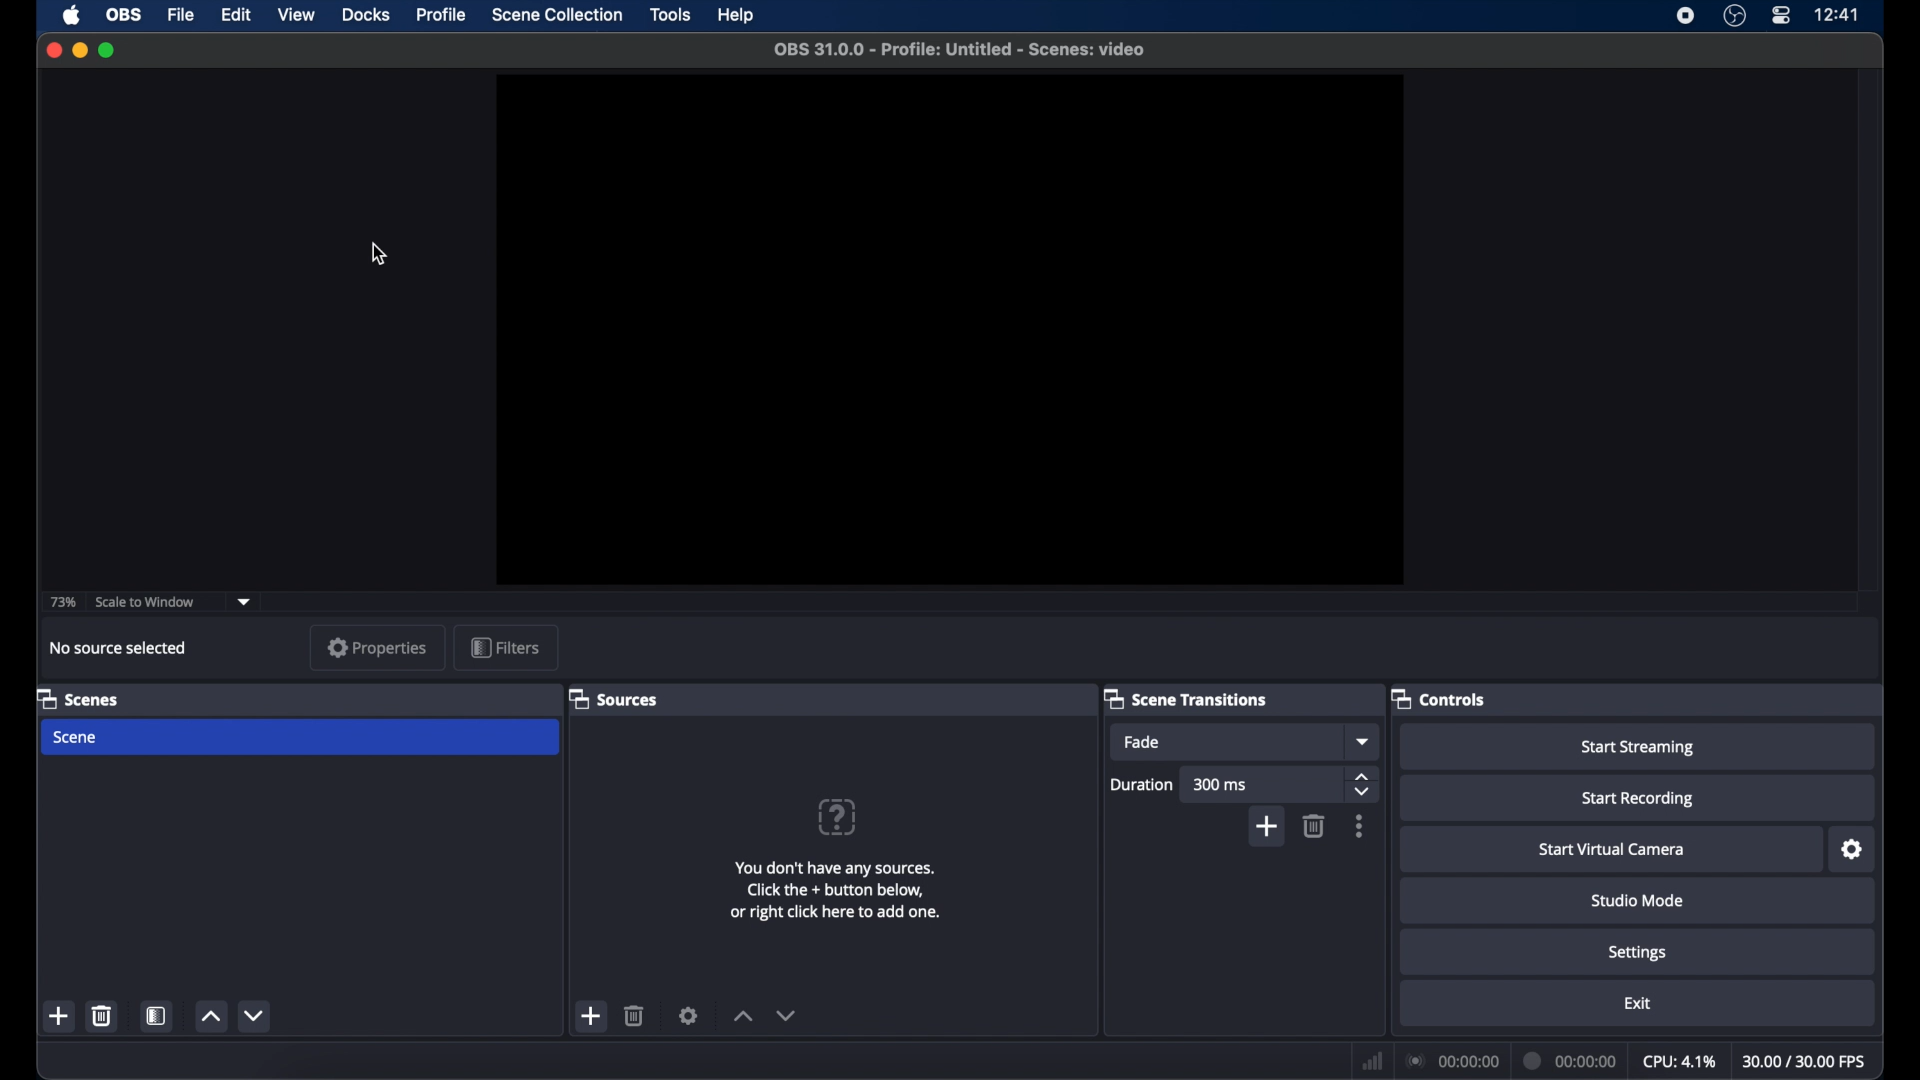  I want to click on start streaming, so click(1636, 747).